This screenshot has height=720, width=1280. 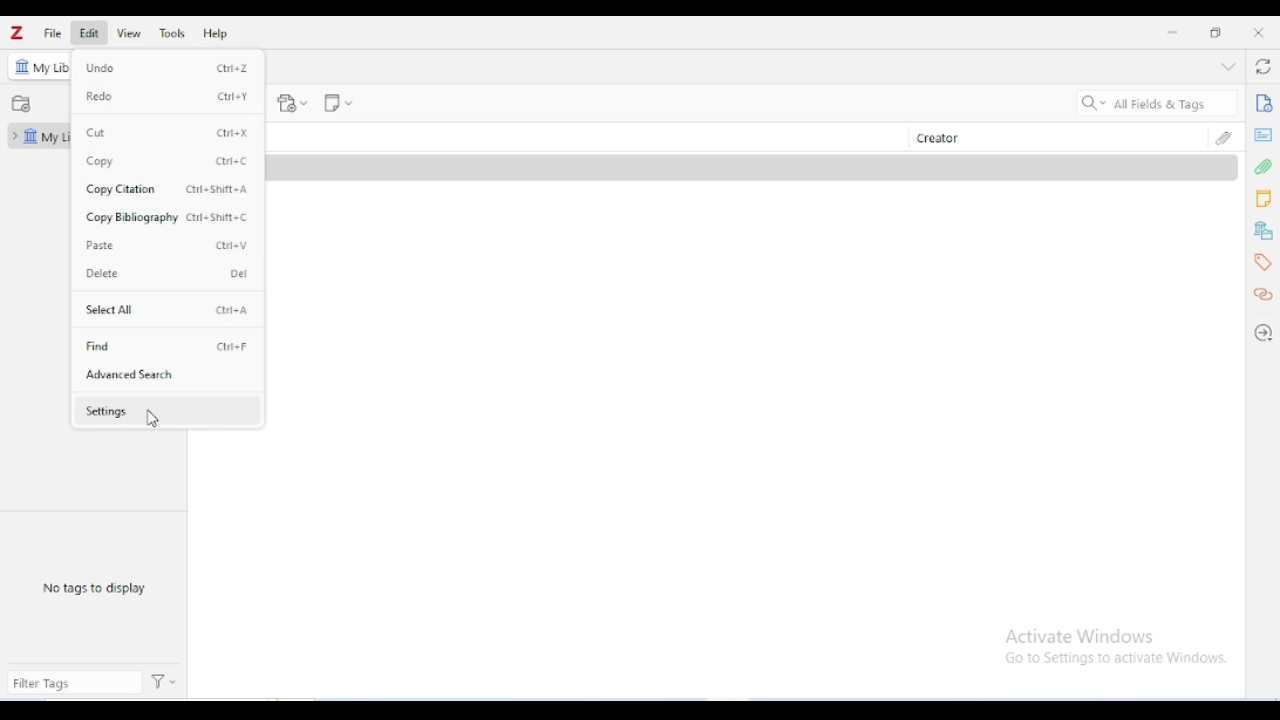 What do you see at coordinates (1259, 32) in the screenshot?
I see `close` at bounding box center [1259, 32].